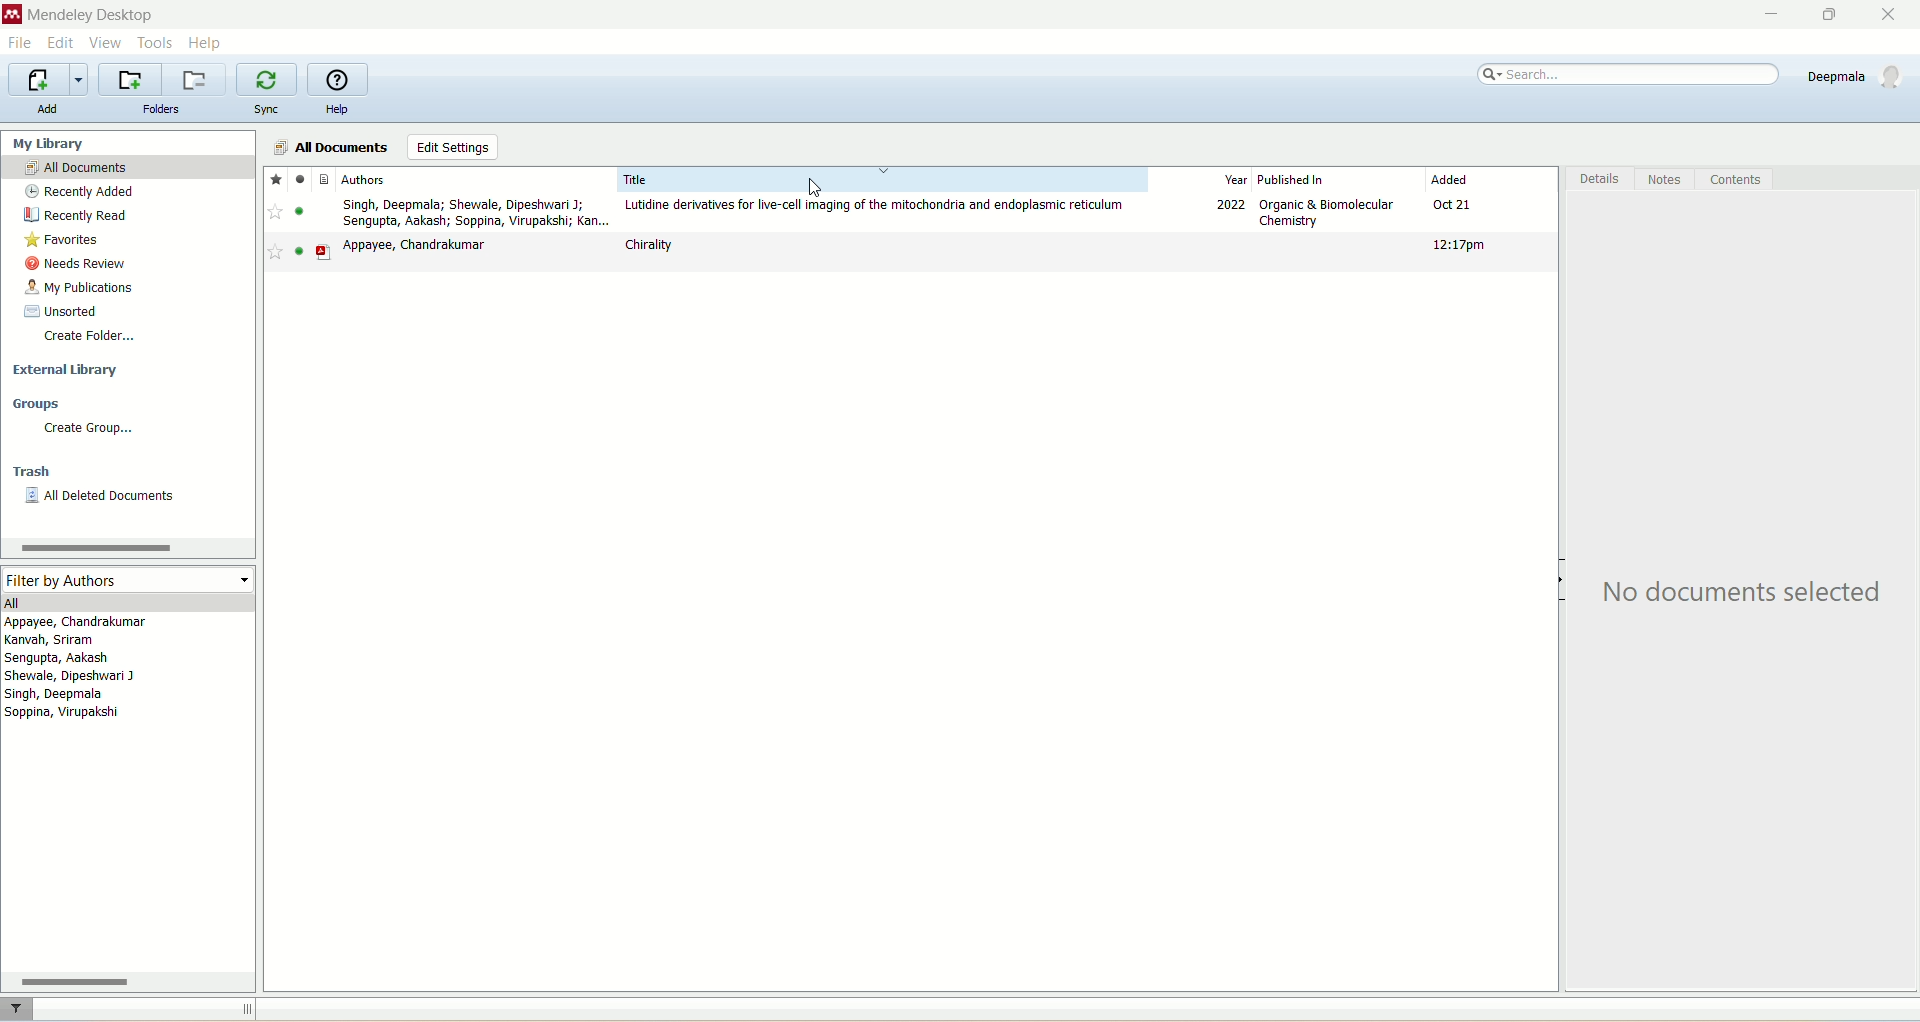 The height and width of the screenshot is (1022, 1920). I want to click on help, so click(205, 42).